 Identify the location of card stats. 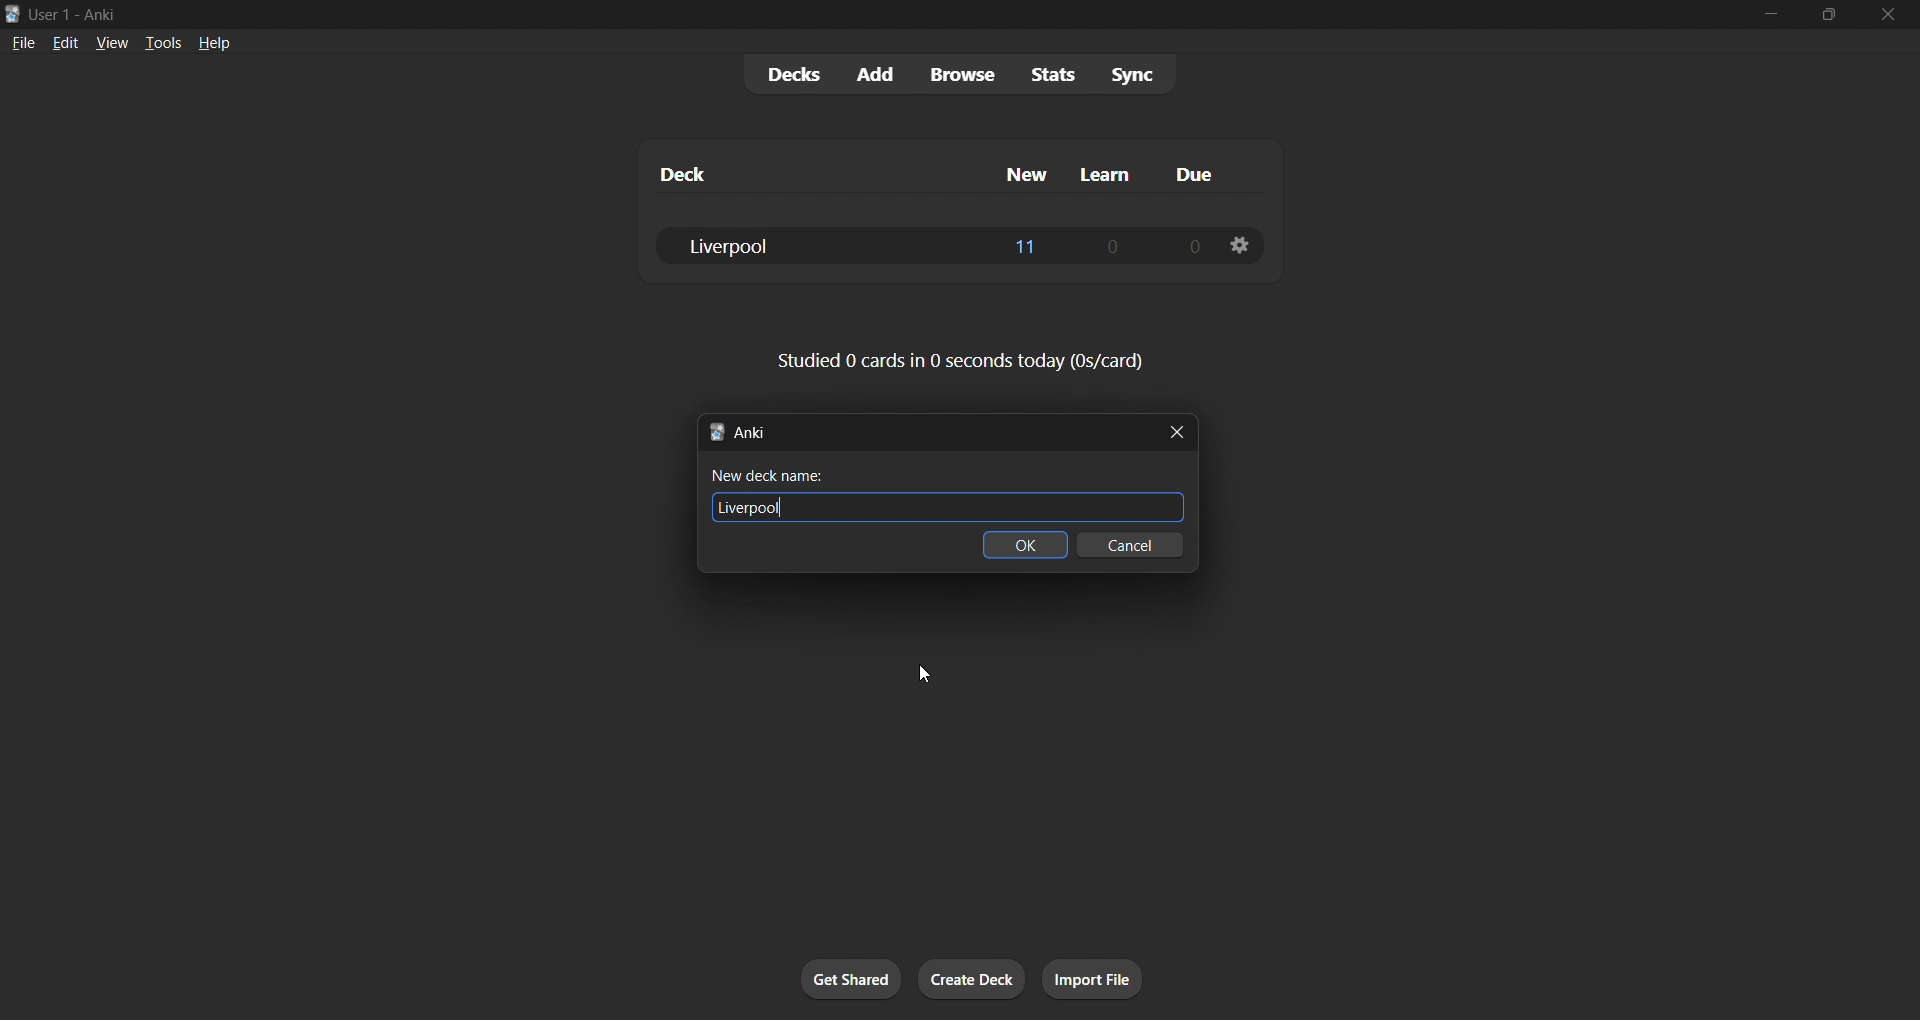
(967, 361).